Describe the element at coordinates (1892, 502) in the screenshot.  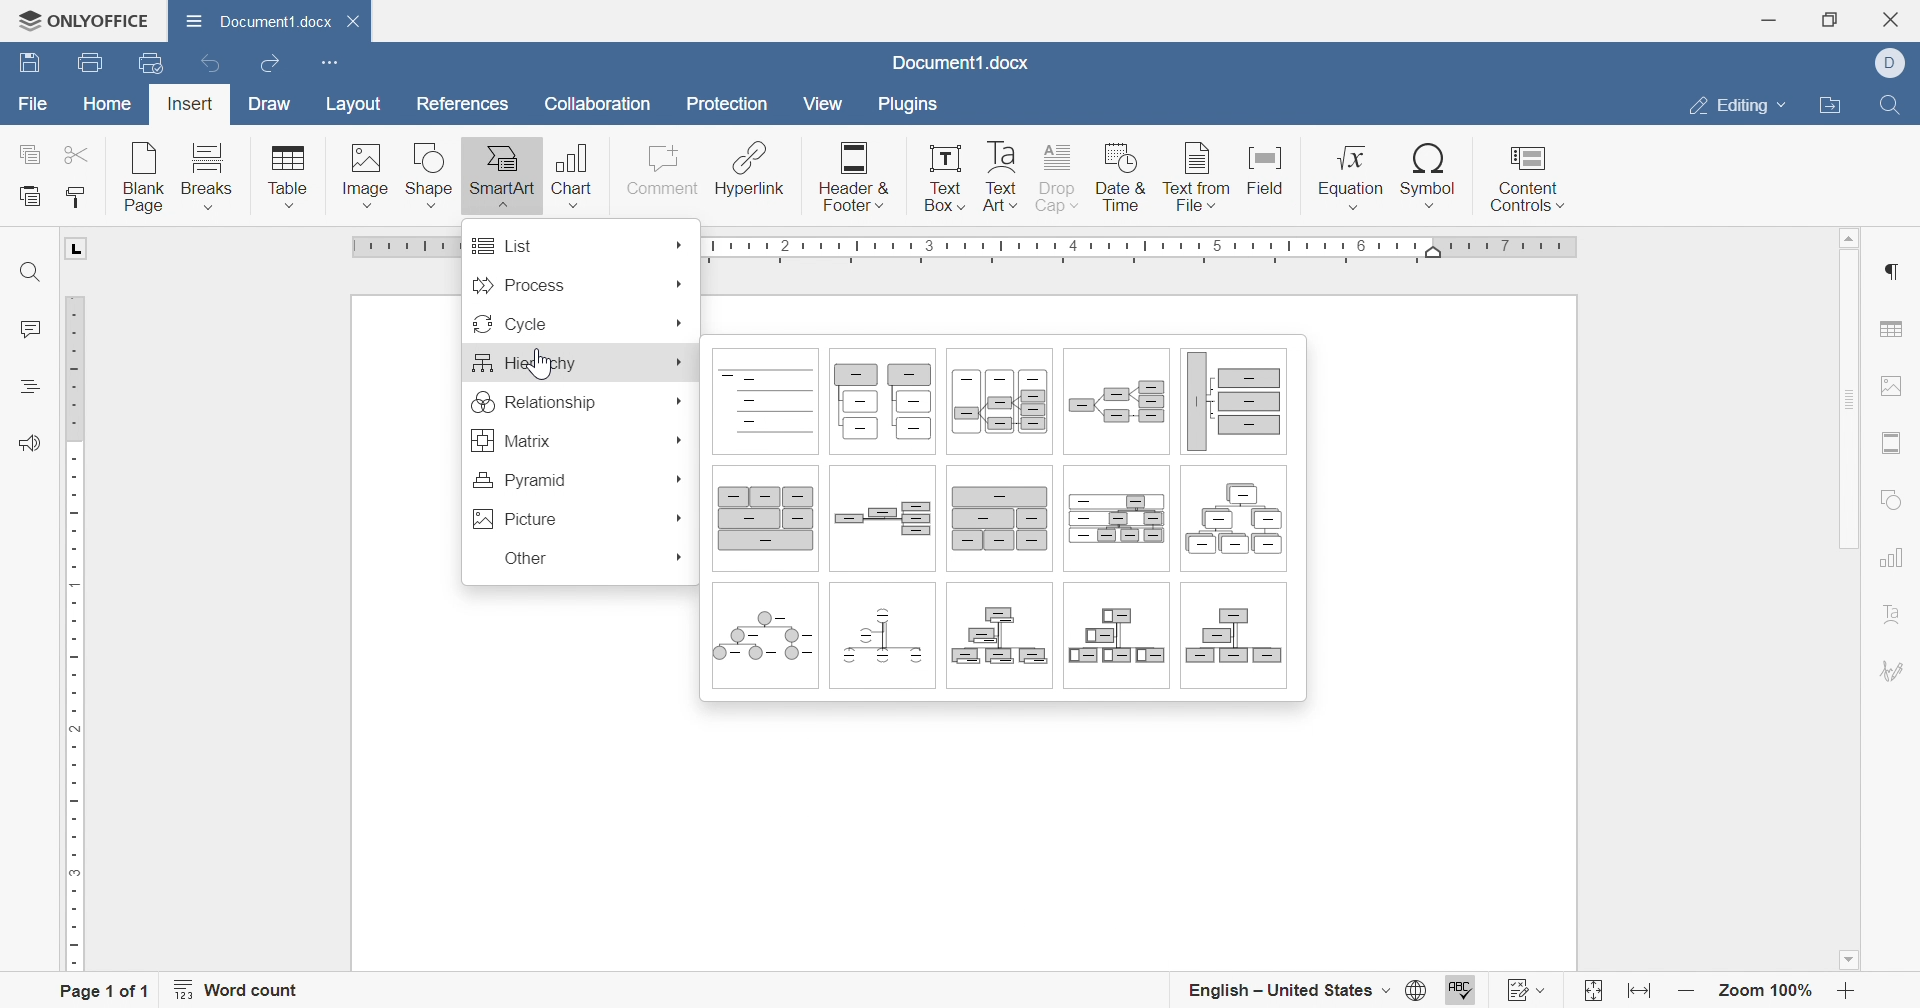
I see `Shape settings` at that location.